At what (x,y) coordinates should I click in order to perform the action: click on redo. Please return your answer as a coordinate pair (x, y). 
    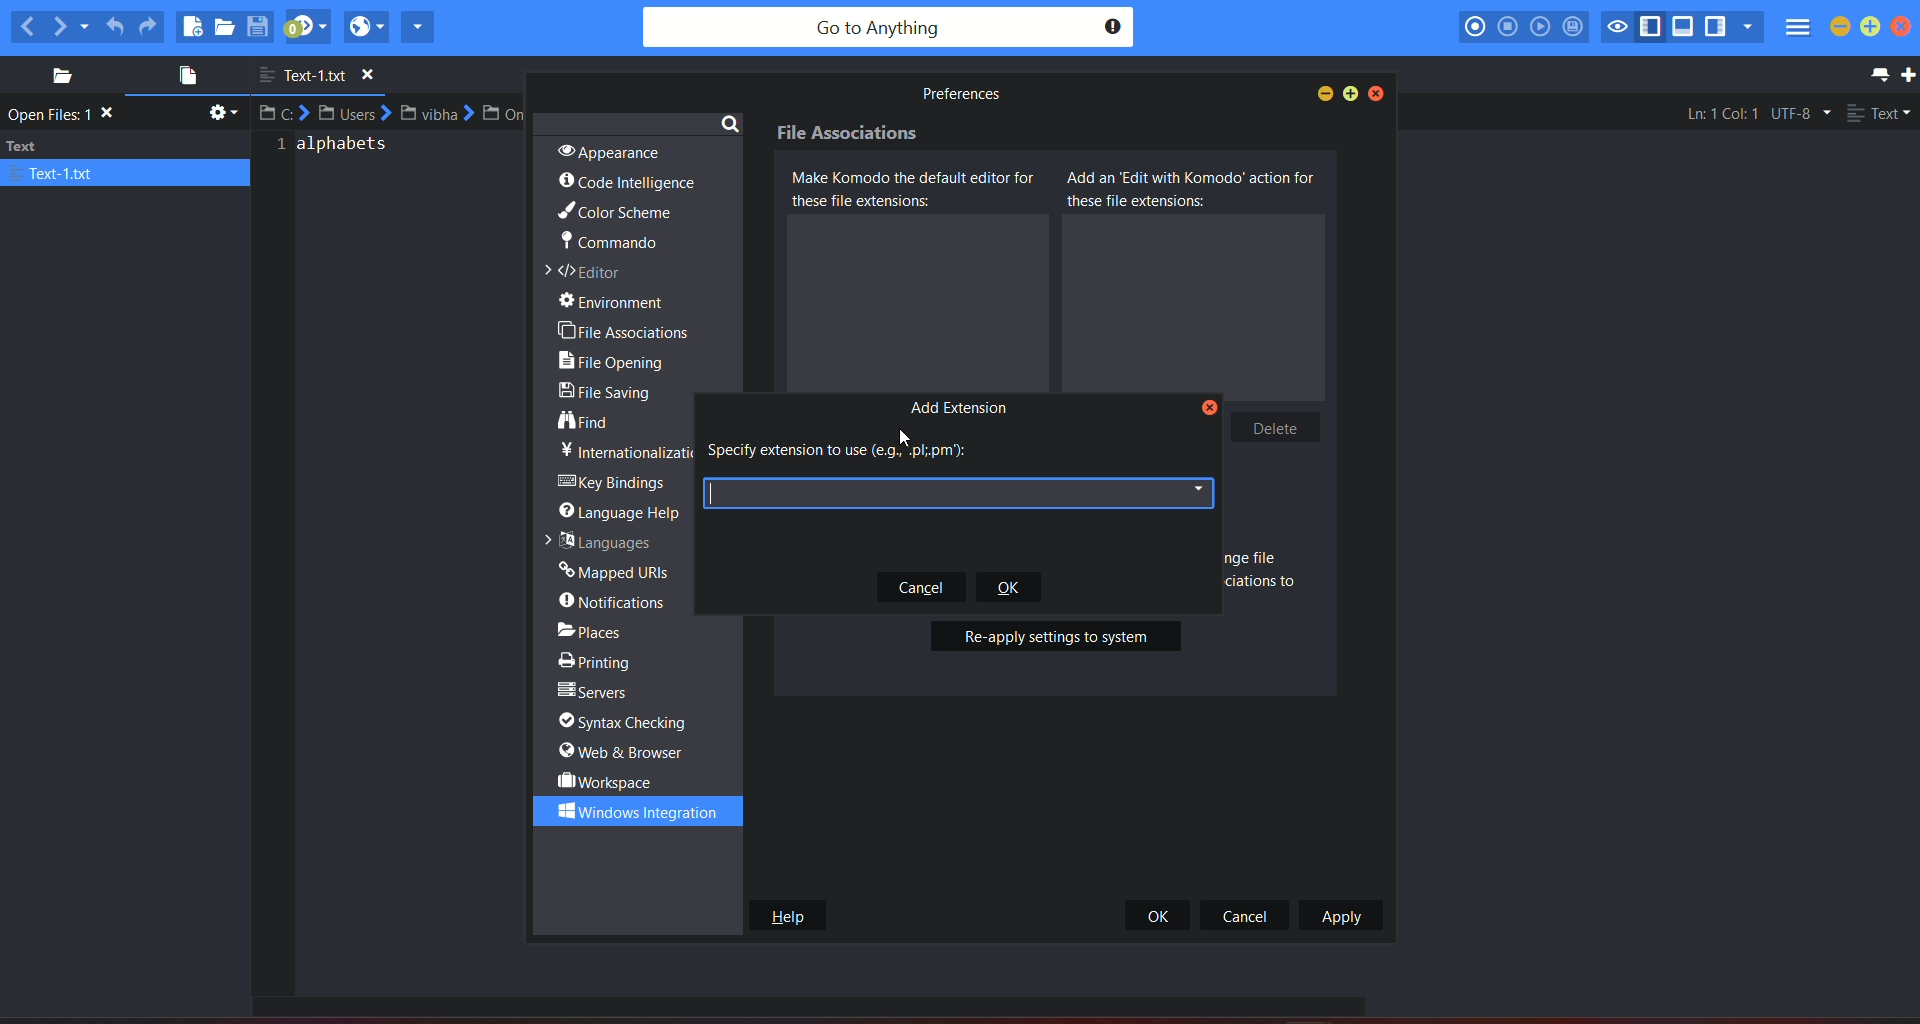
    Looking at the image, I should click on (149, 26).